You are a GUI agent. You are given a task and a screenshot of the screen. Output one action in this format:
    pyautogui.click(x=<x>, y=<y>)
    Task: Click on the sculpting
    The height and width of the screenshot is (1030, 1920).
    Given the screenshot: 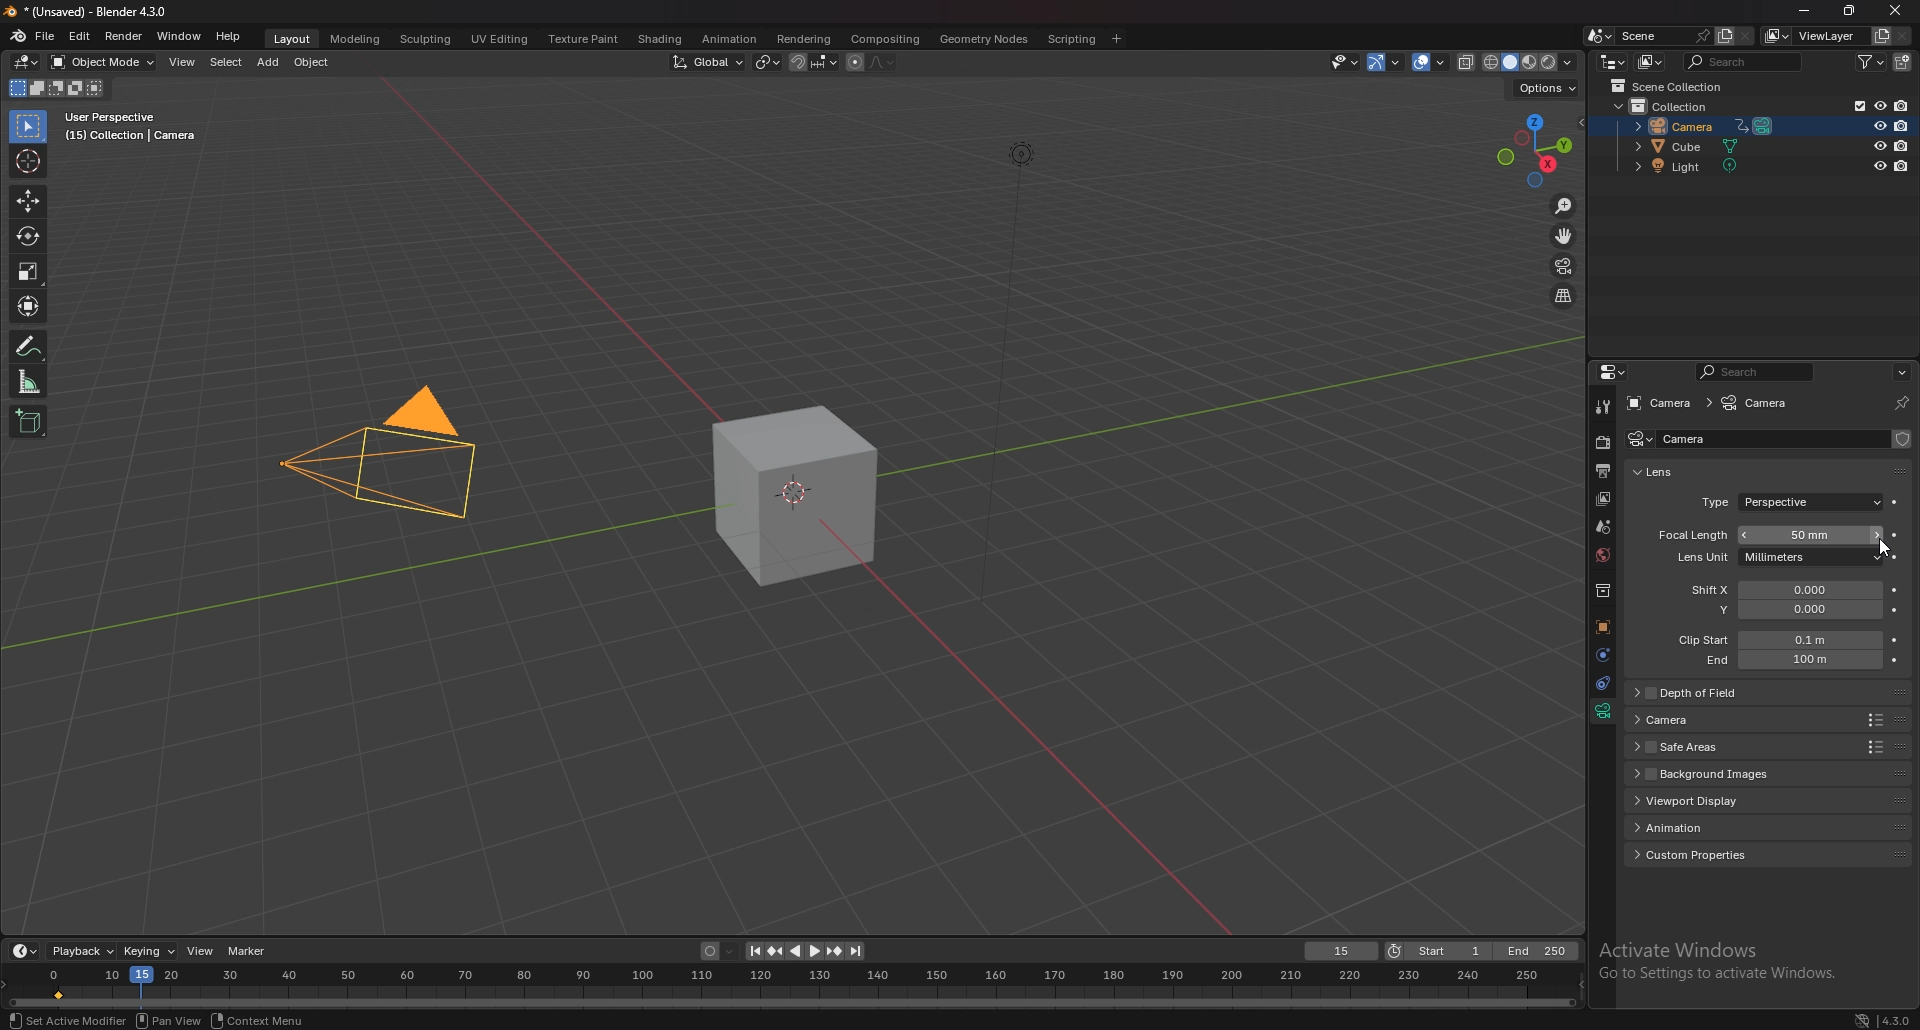 What is the action you would take?
    pyautogui.click(x=425, y=40)
    